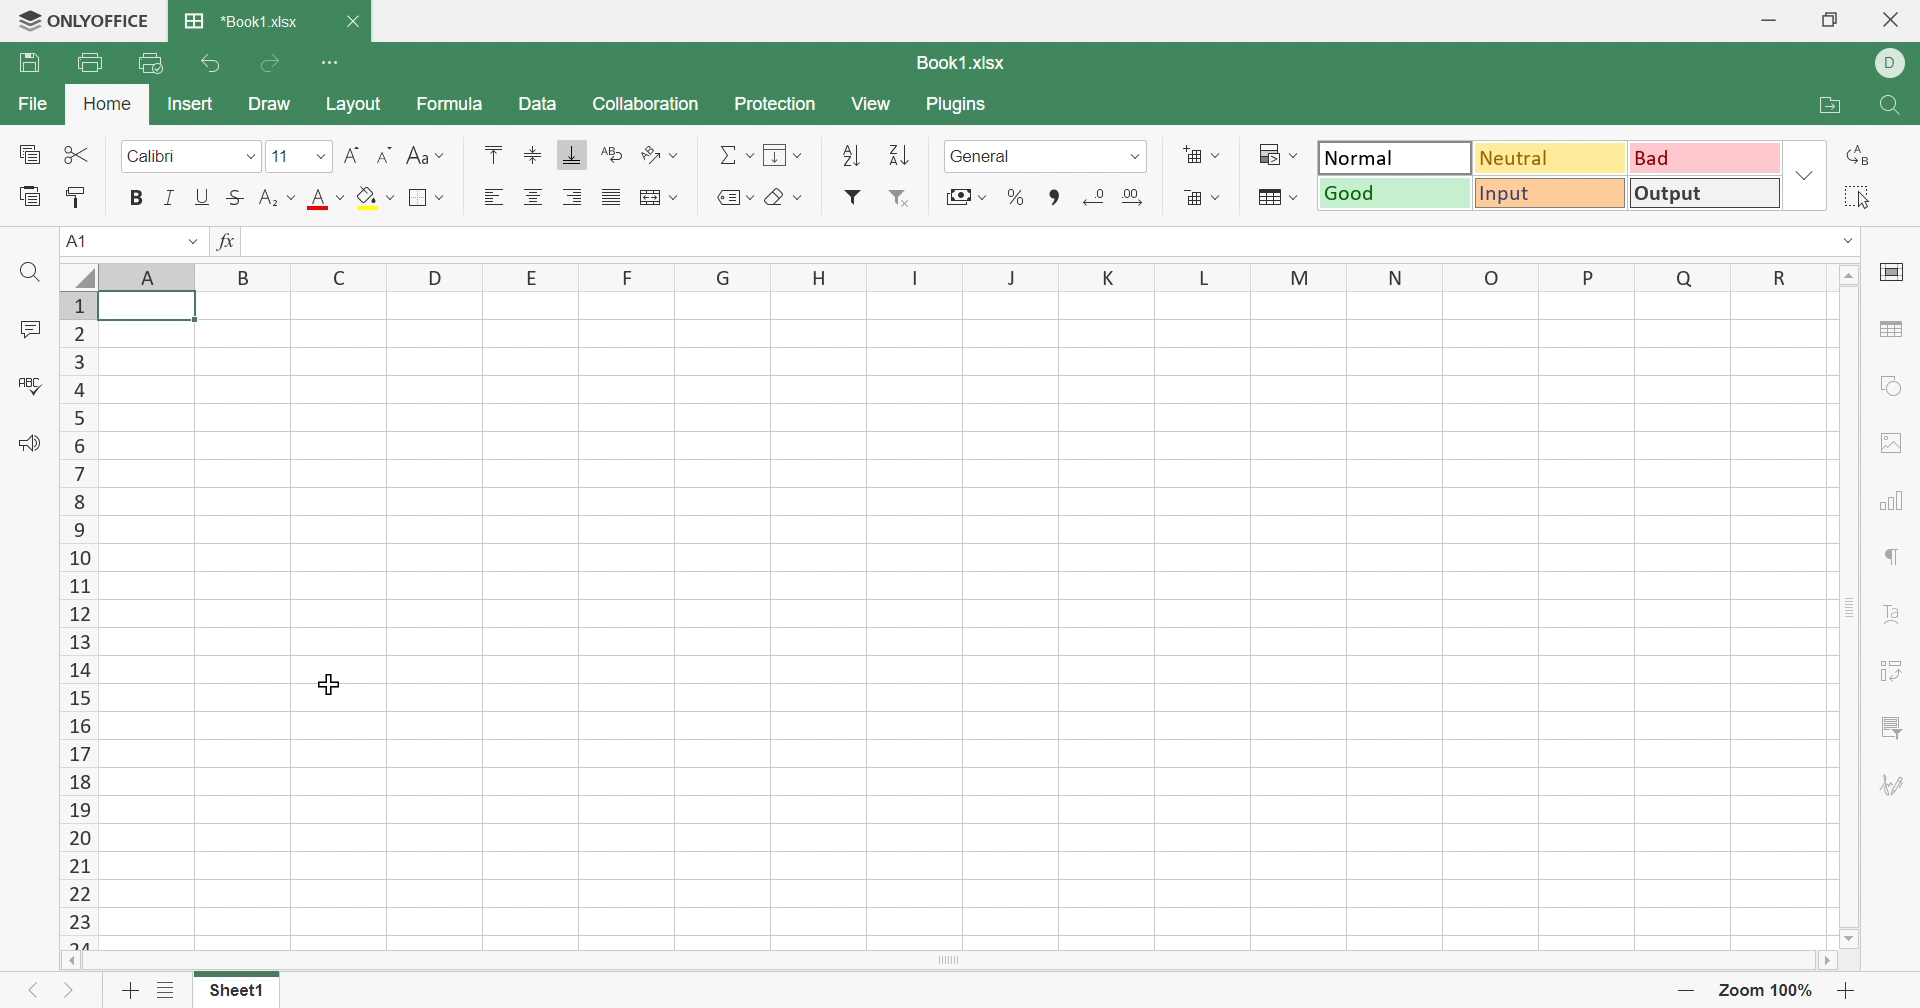 Image resolution: width=1920 pixels, height=1008 pixels. What do you see at coordinates (963, 63) in the screenshot?
I see `Book1.xlsx` at bounding box center [963, 63].